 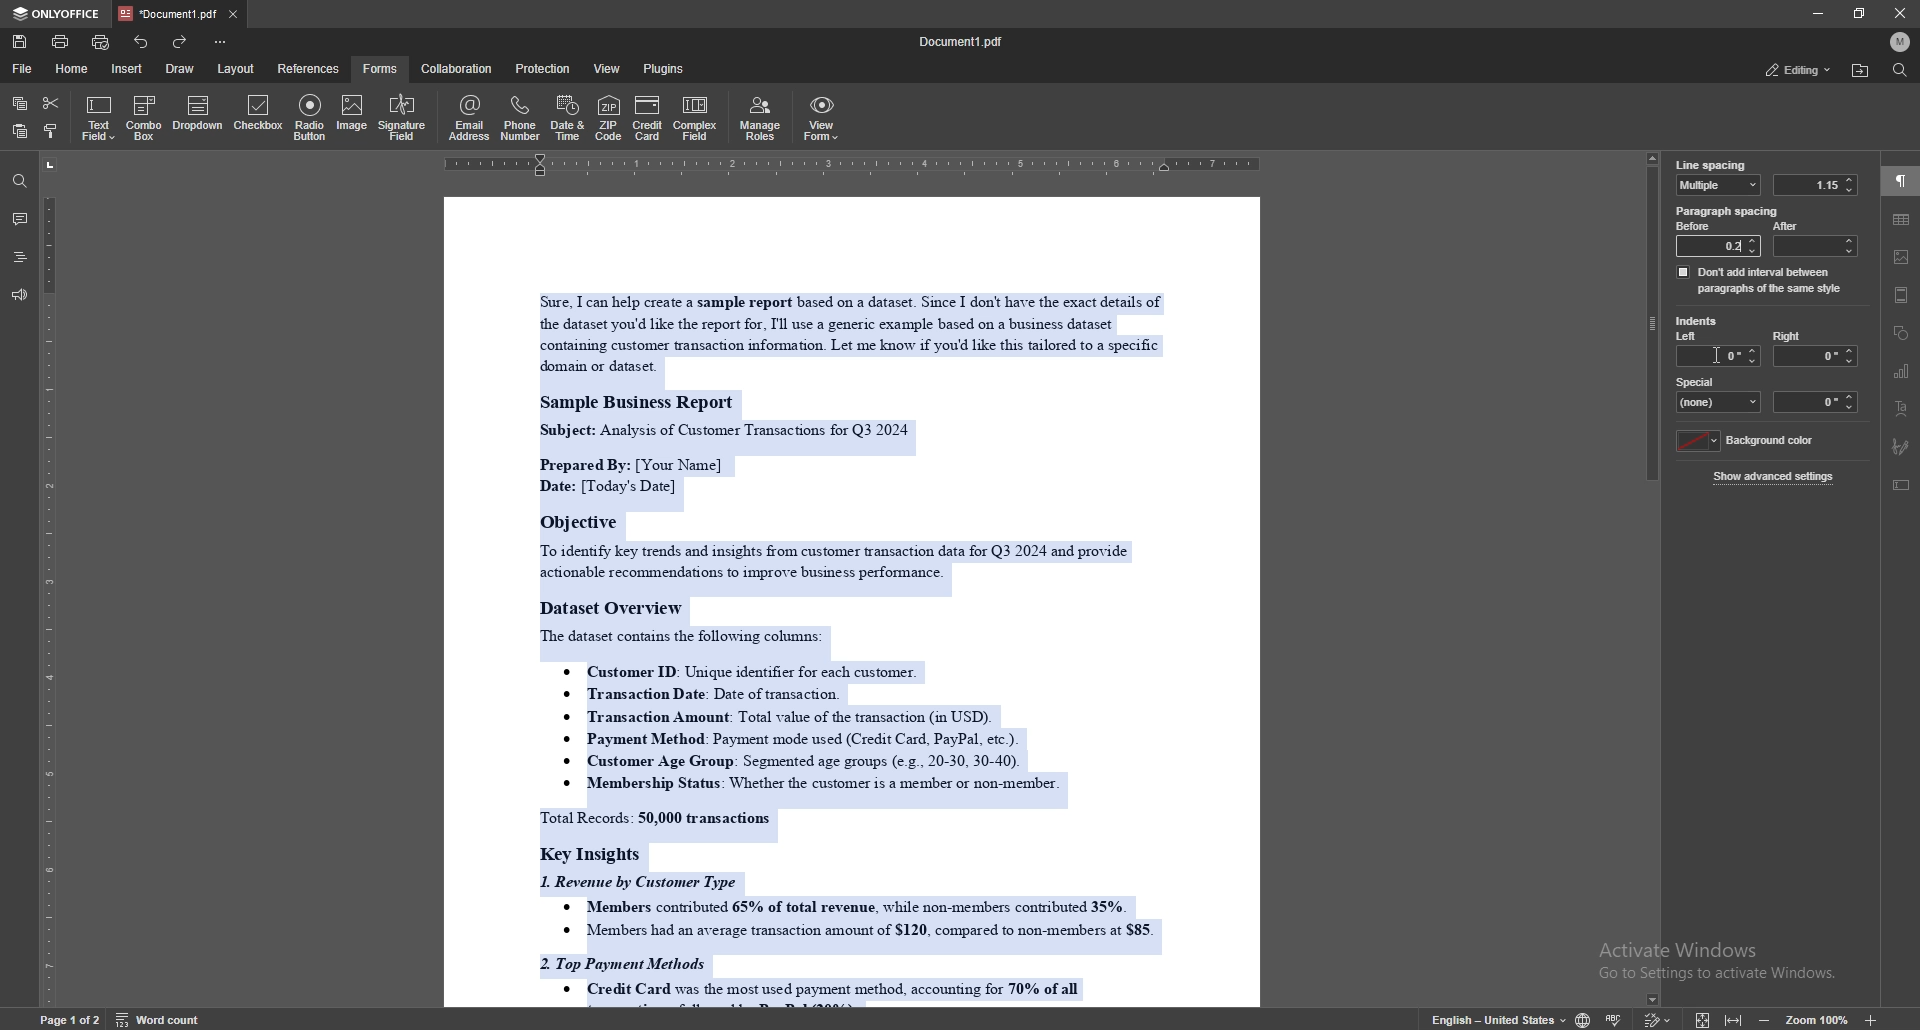 I want to click on close tab, so click(x=233, y=13).